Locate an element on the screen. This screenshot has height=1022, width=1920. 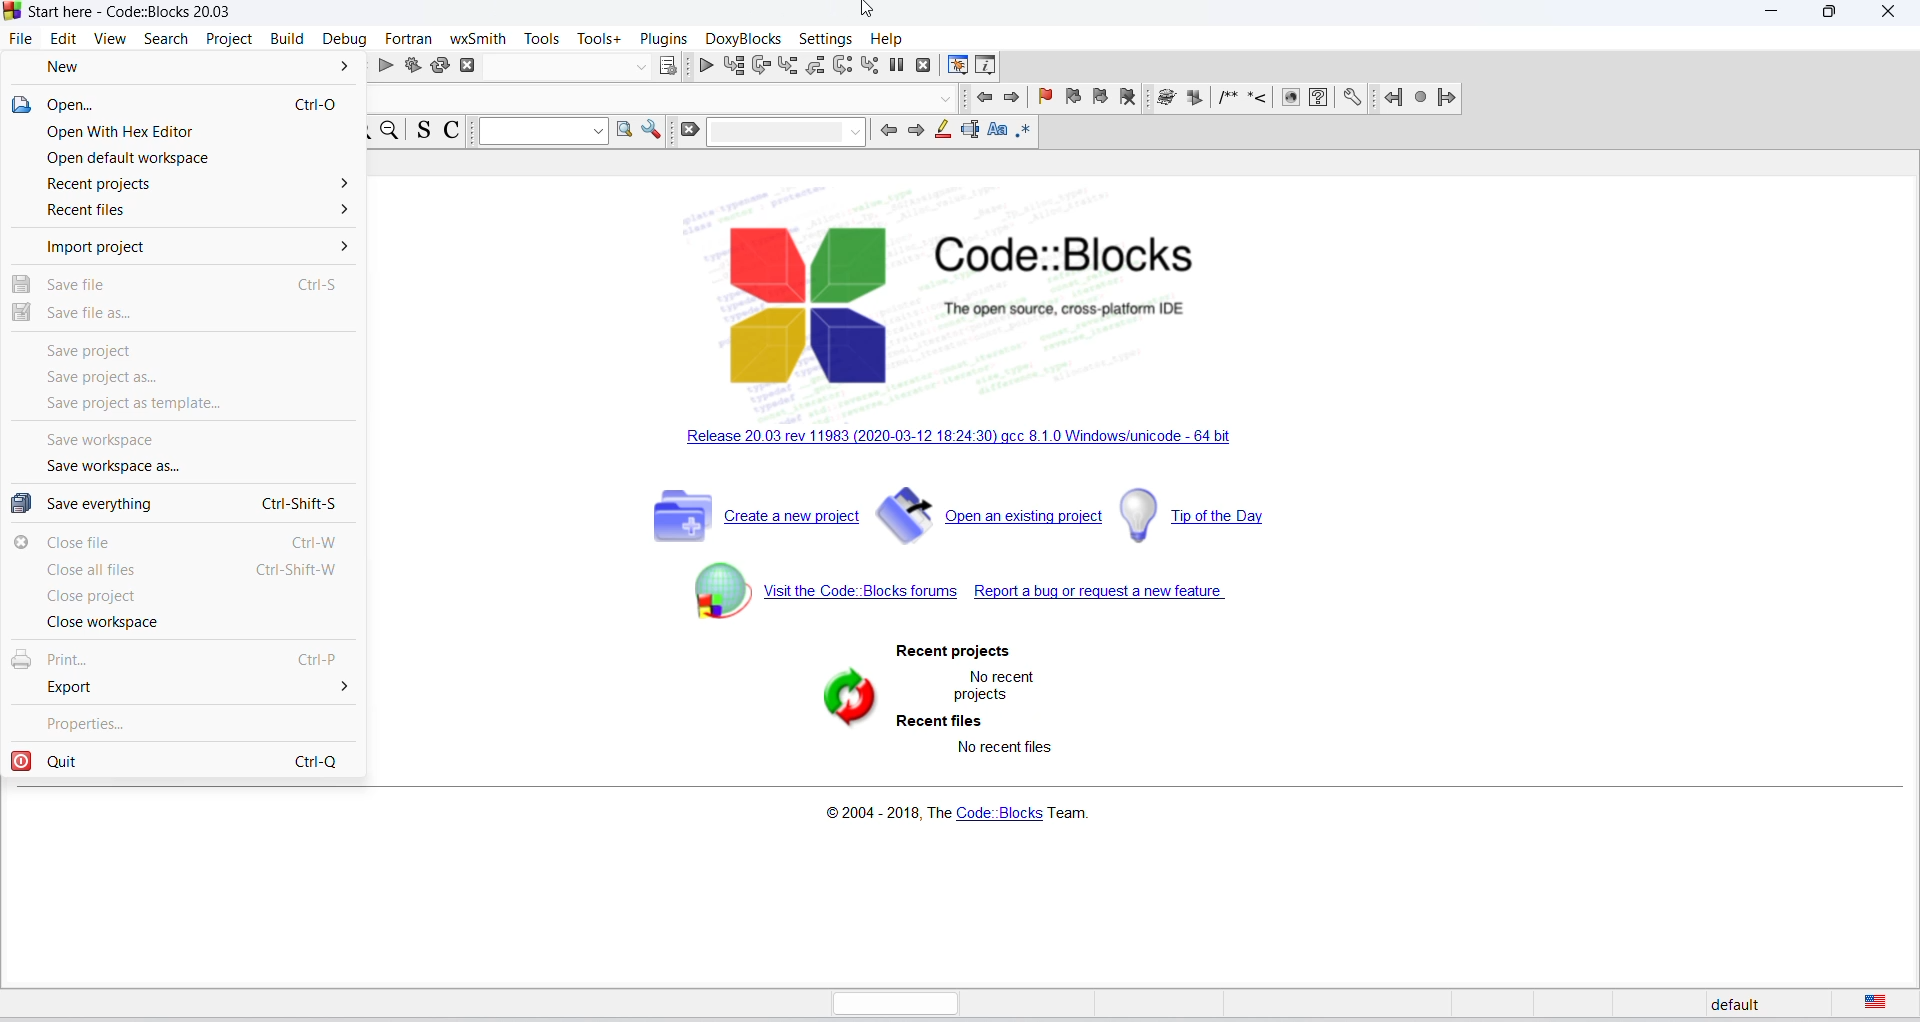
next is located at coordinates (1011, 98).